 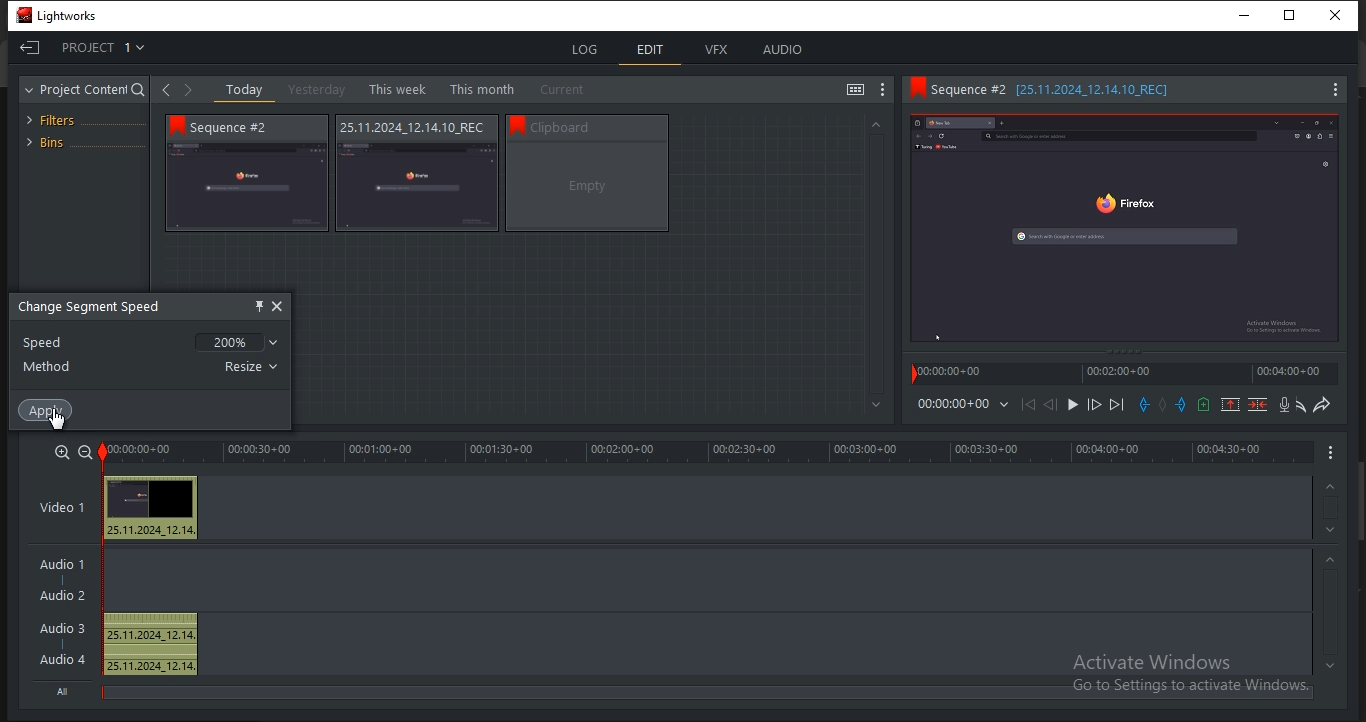 What do you see at coordinates (59, 423) in the screenshot?
I see `pointer cursor` at bounding box center [59, 423].